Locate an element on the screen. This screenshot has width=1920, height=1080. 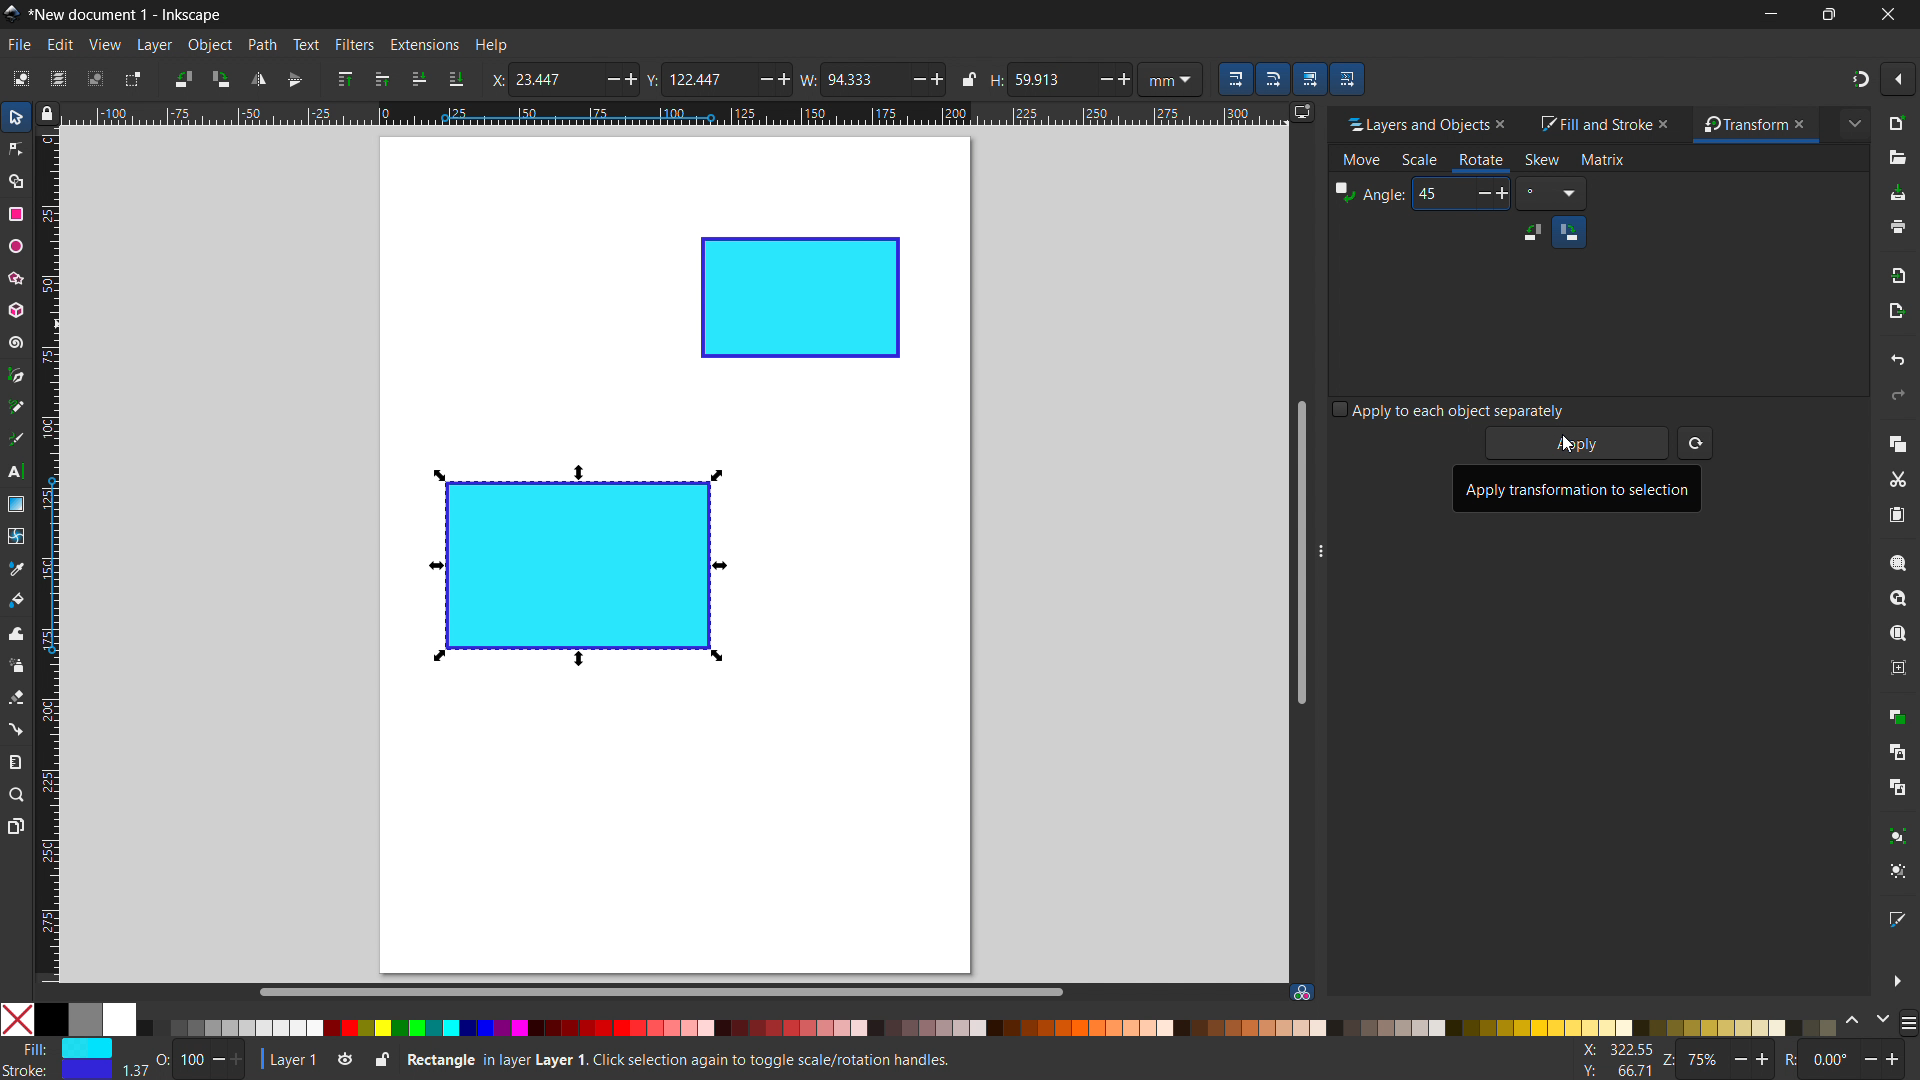
help is located at coordinates (491, 46).